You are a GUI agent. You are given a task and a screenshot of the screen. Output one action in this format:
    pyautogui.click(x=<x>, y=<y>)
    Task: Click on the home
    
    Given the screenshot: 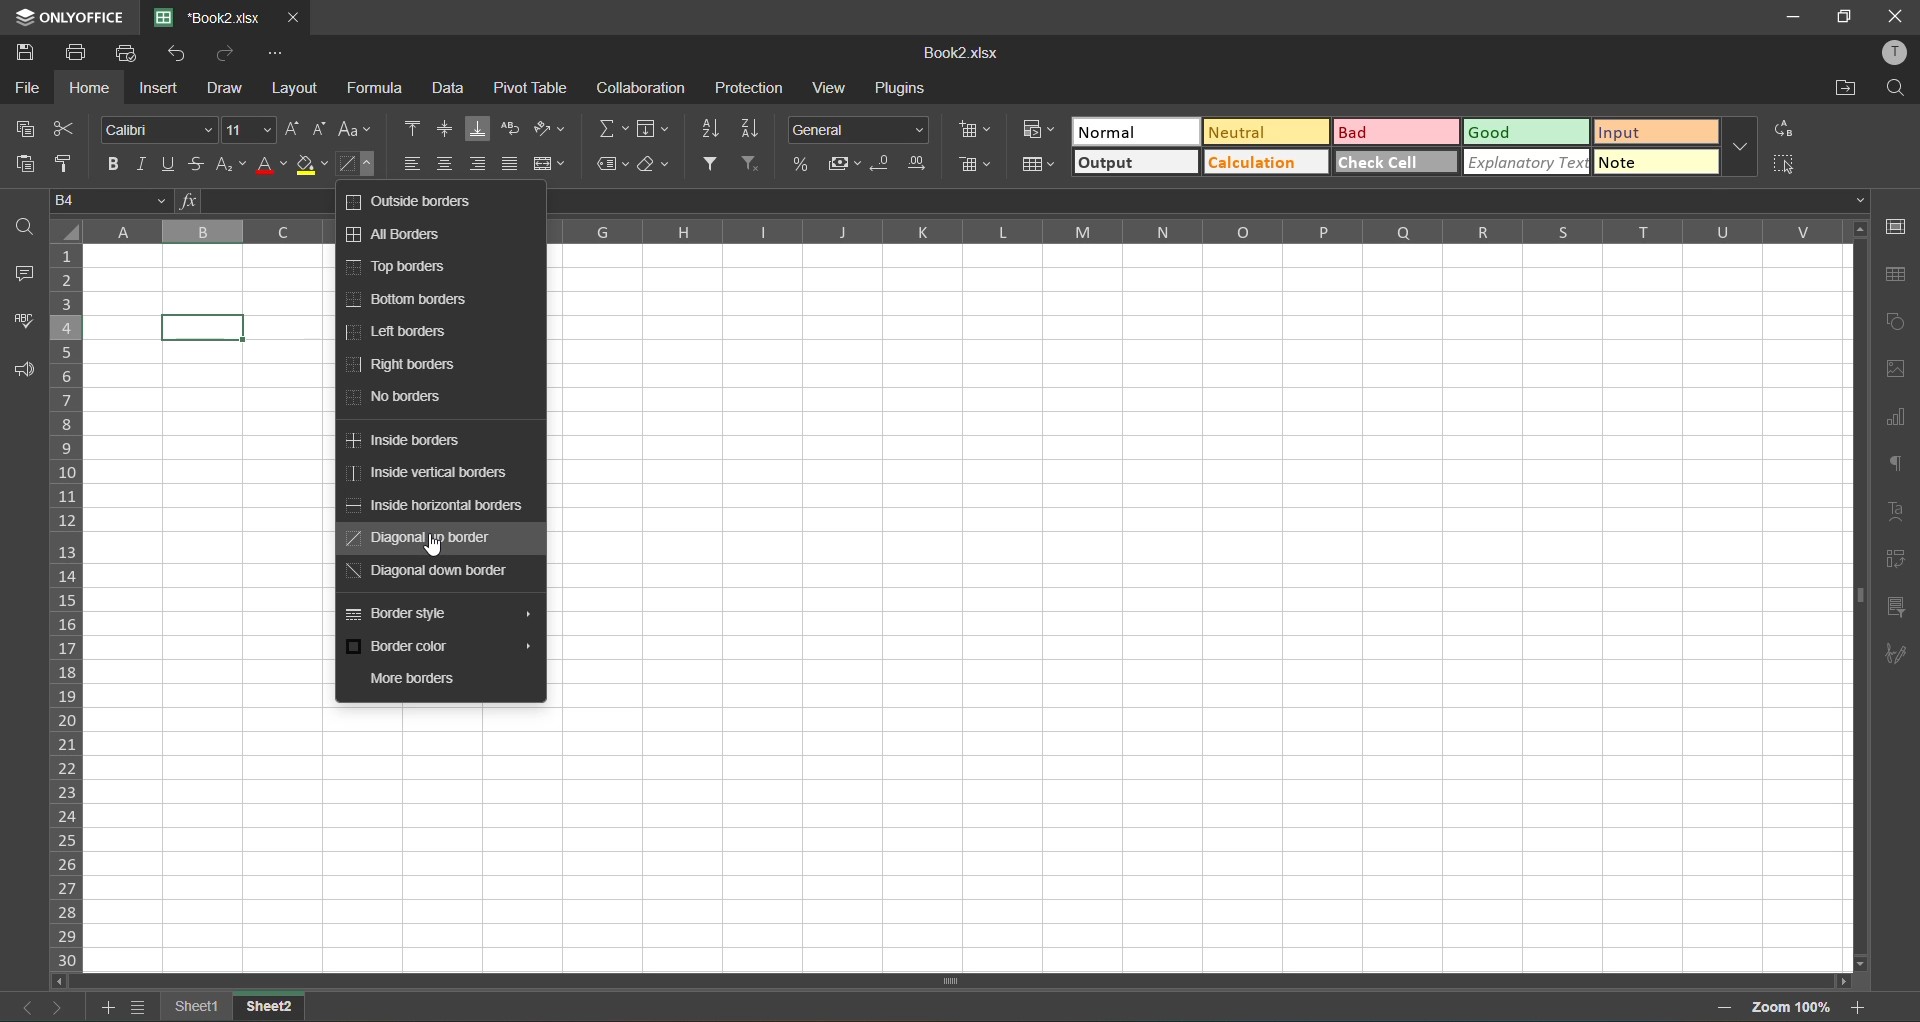 What is the action you would take?
    pyautogui.click(x=94, y=87)
    